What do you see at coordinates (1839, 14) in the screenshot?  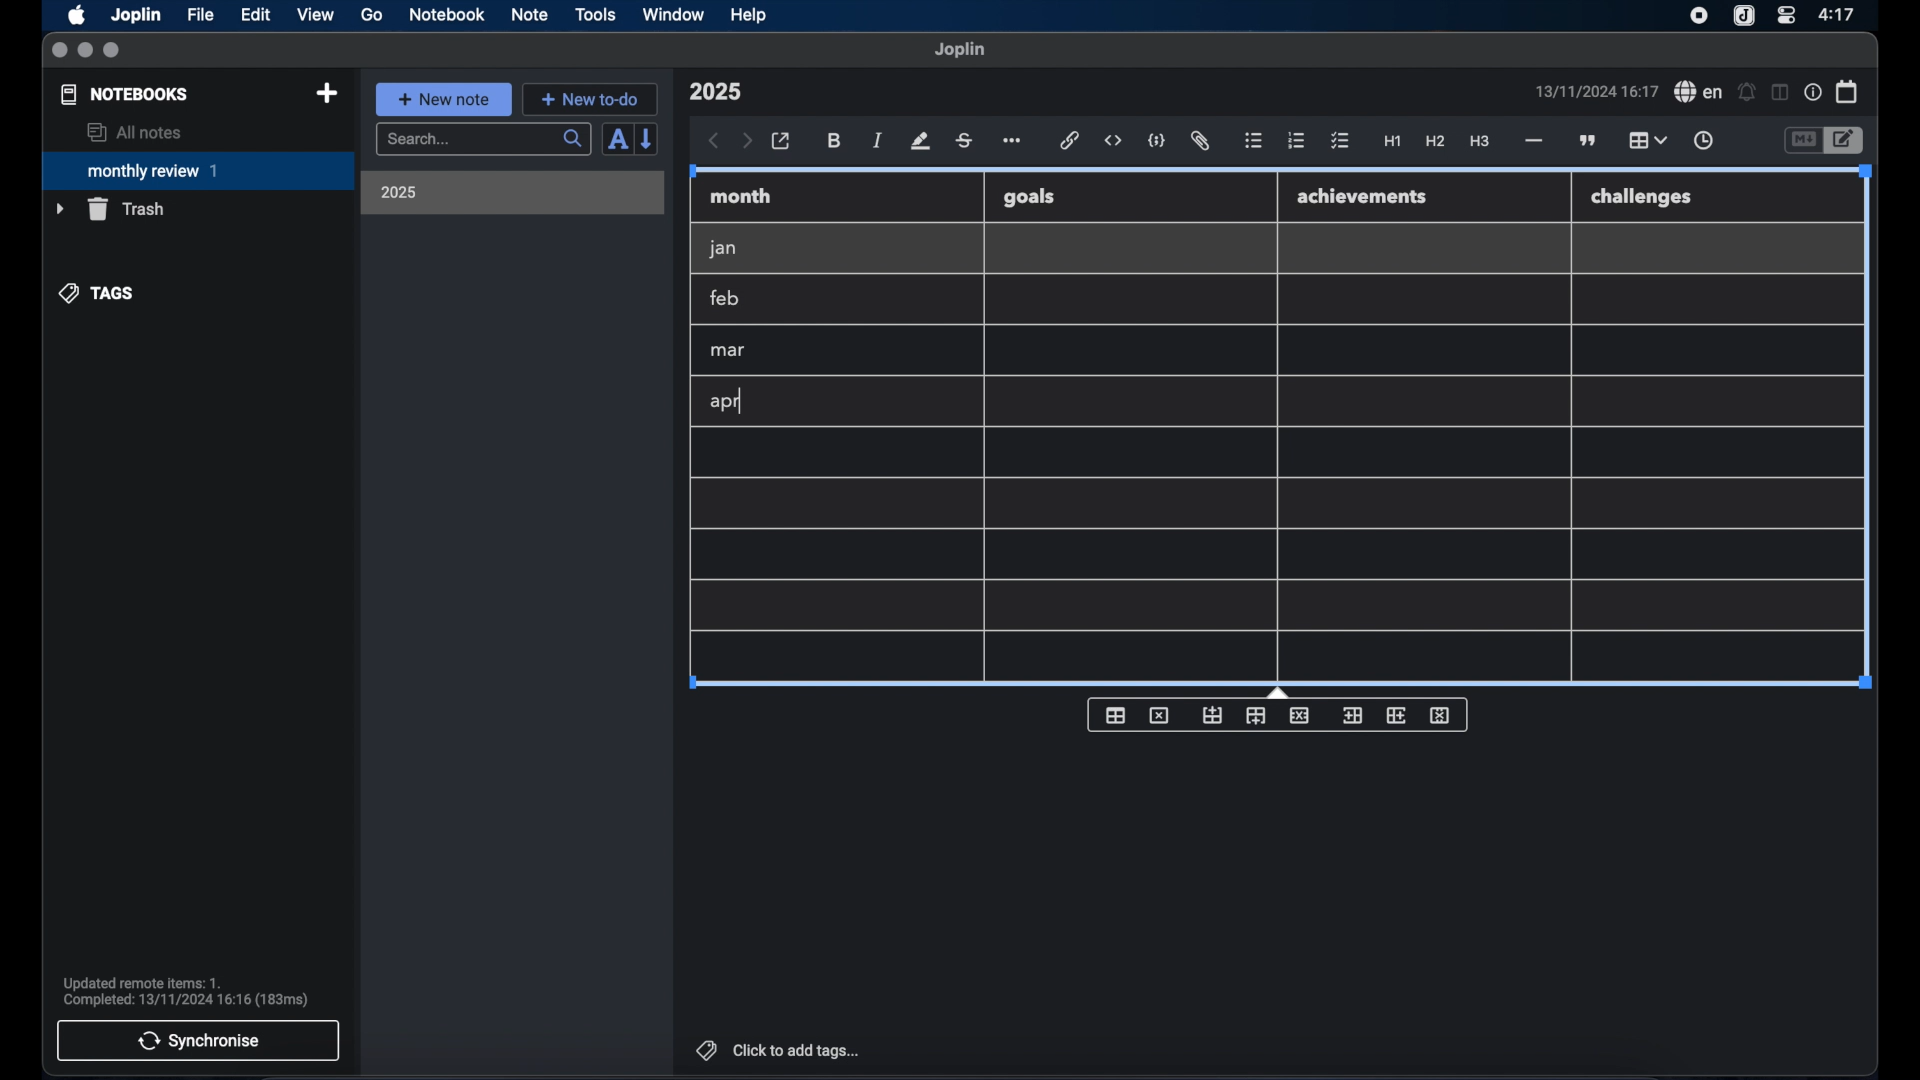 I see `time` at bounding box center [1839, 14].